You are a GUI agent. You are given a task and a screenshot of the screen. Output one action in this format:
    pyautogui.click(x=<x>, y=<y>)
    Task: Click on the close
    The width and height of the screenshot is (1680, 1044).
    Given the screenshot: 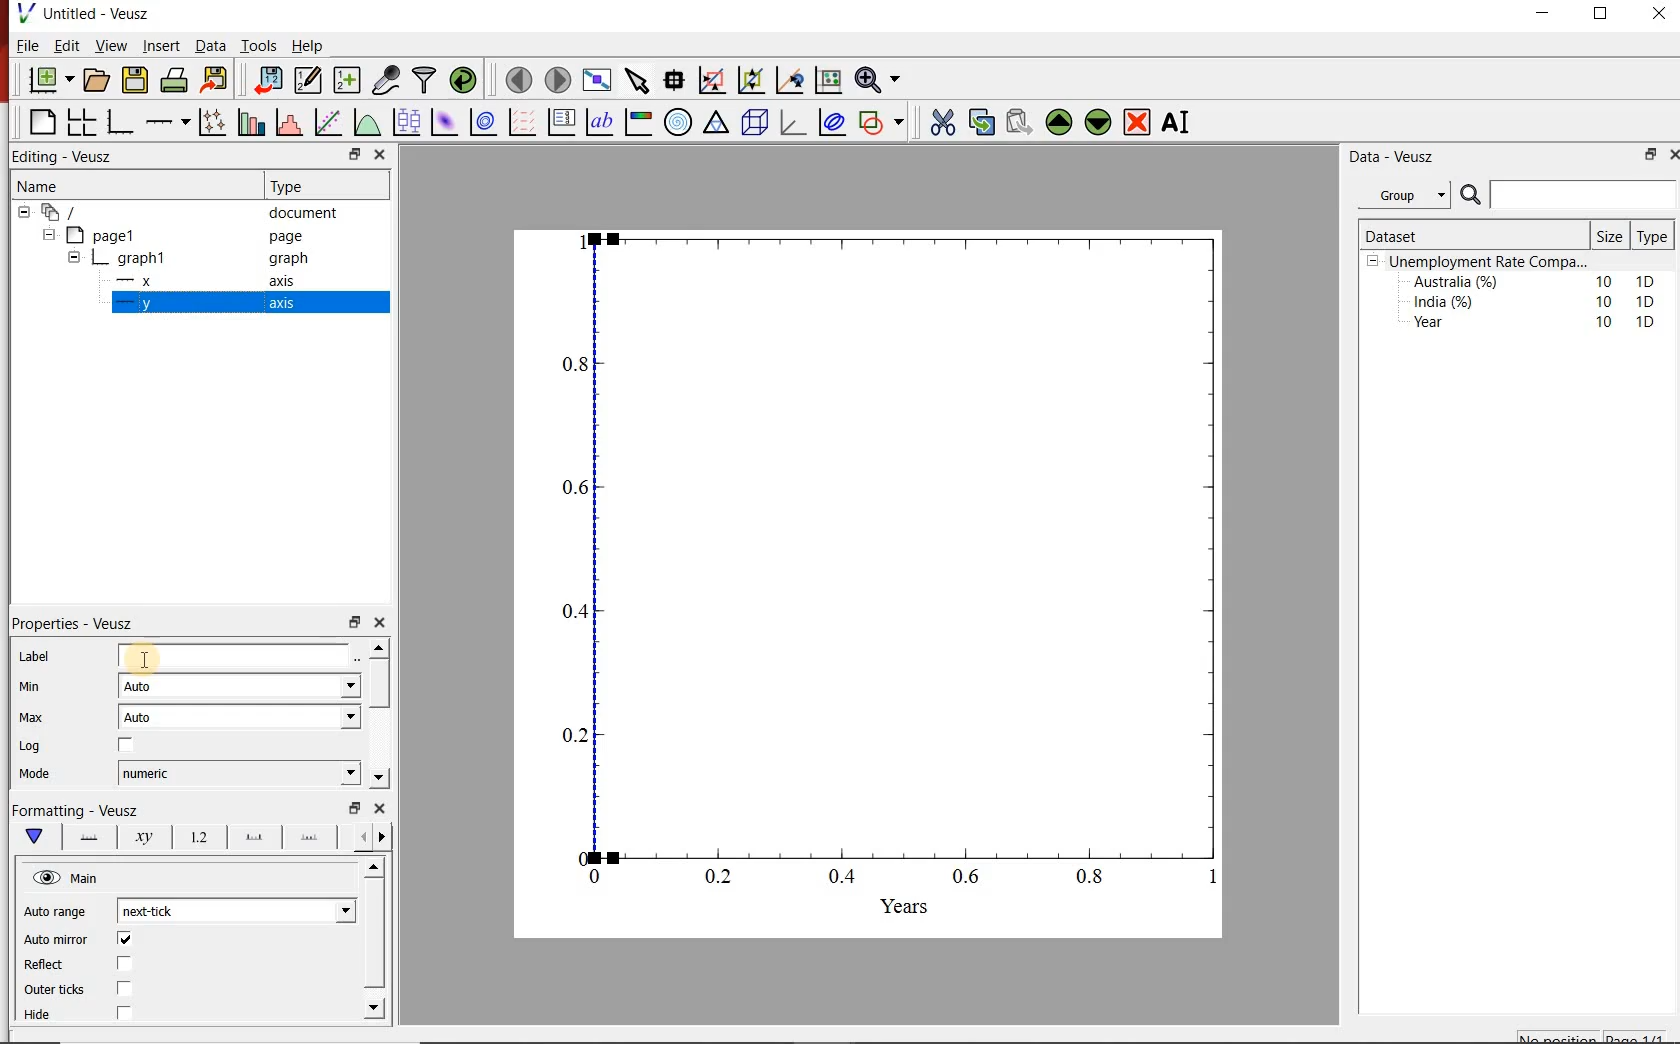 What is the action you would take?
    pyautogui.click(x=381, y=808)
    